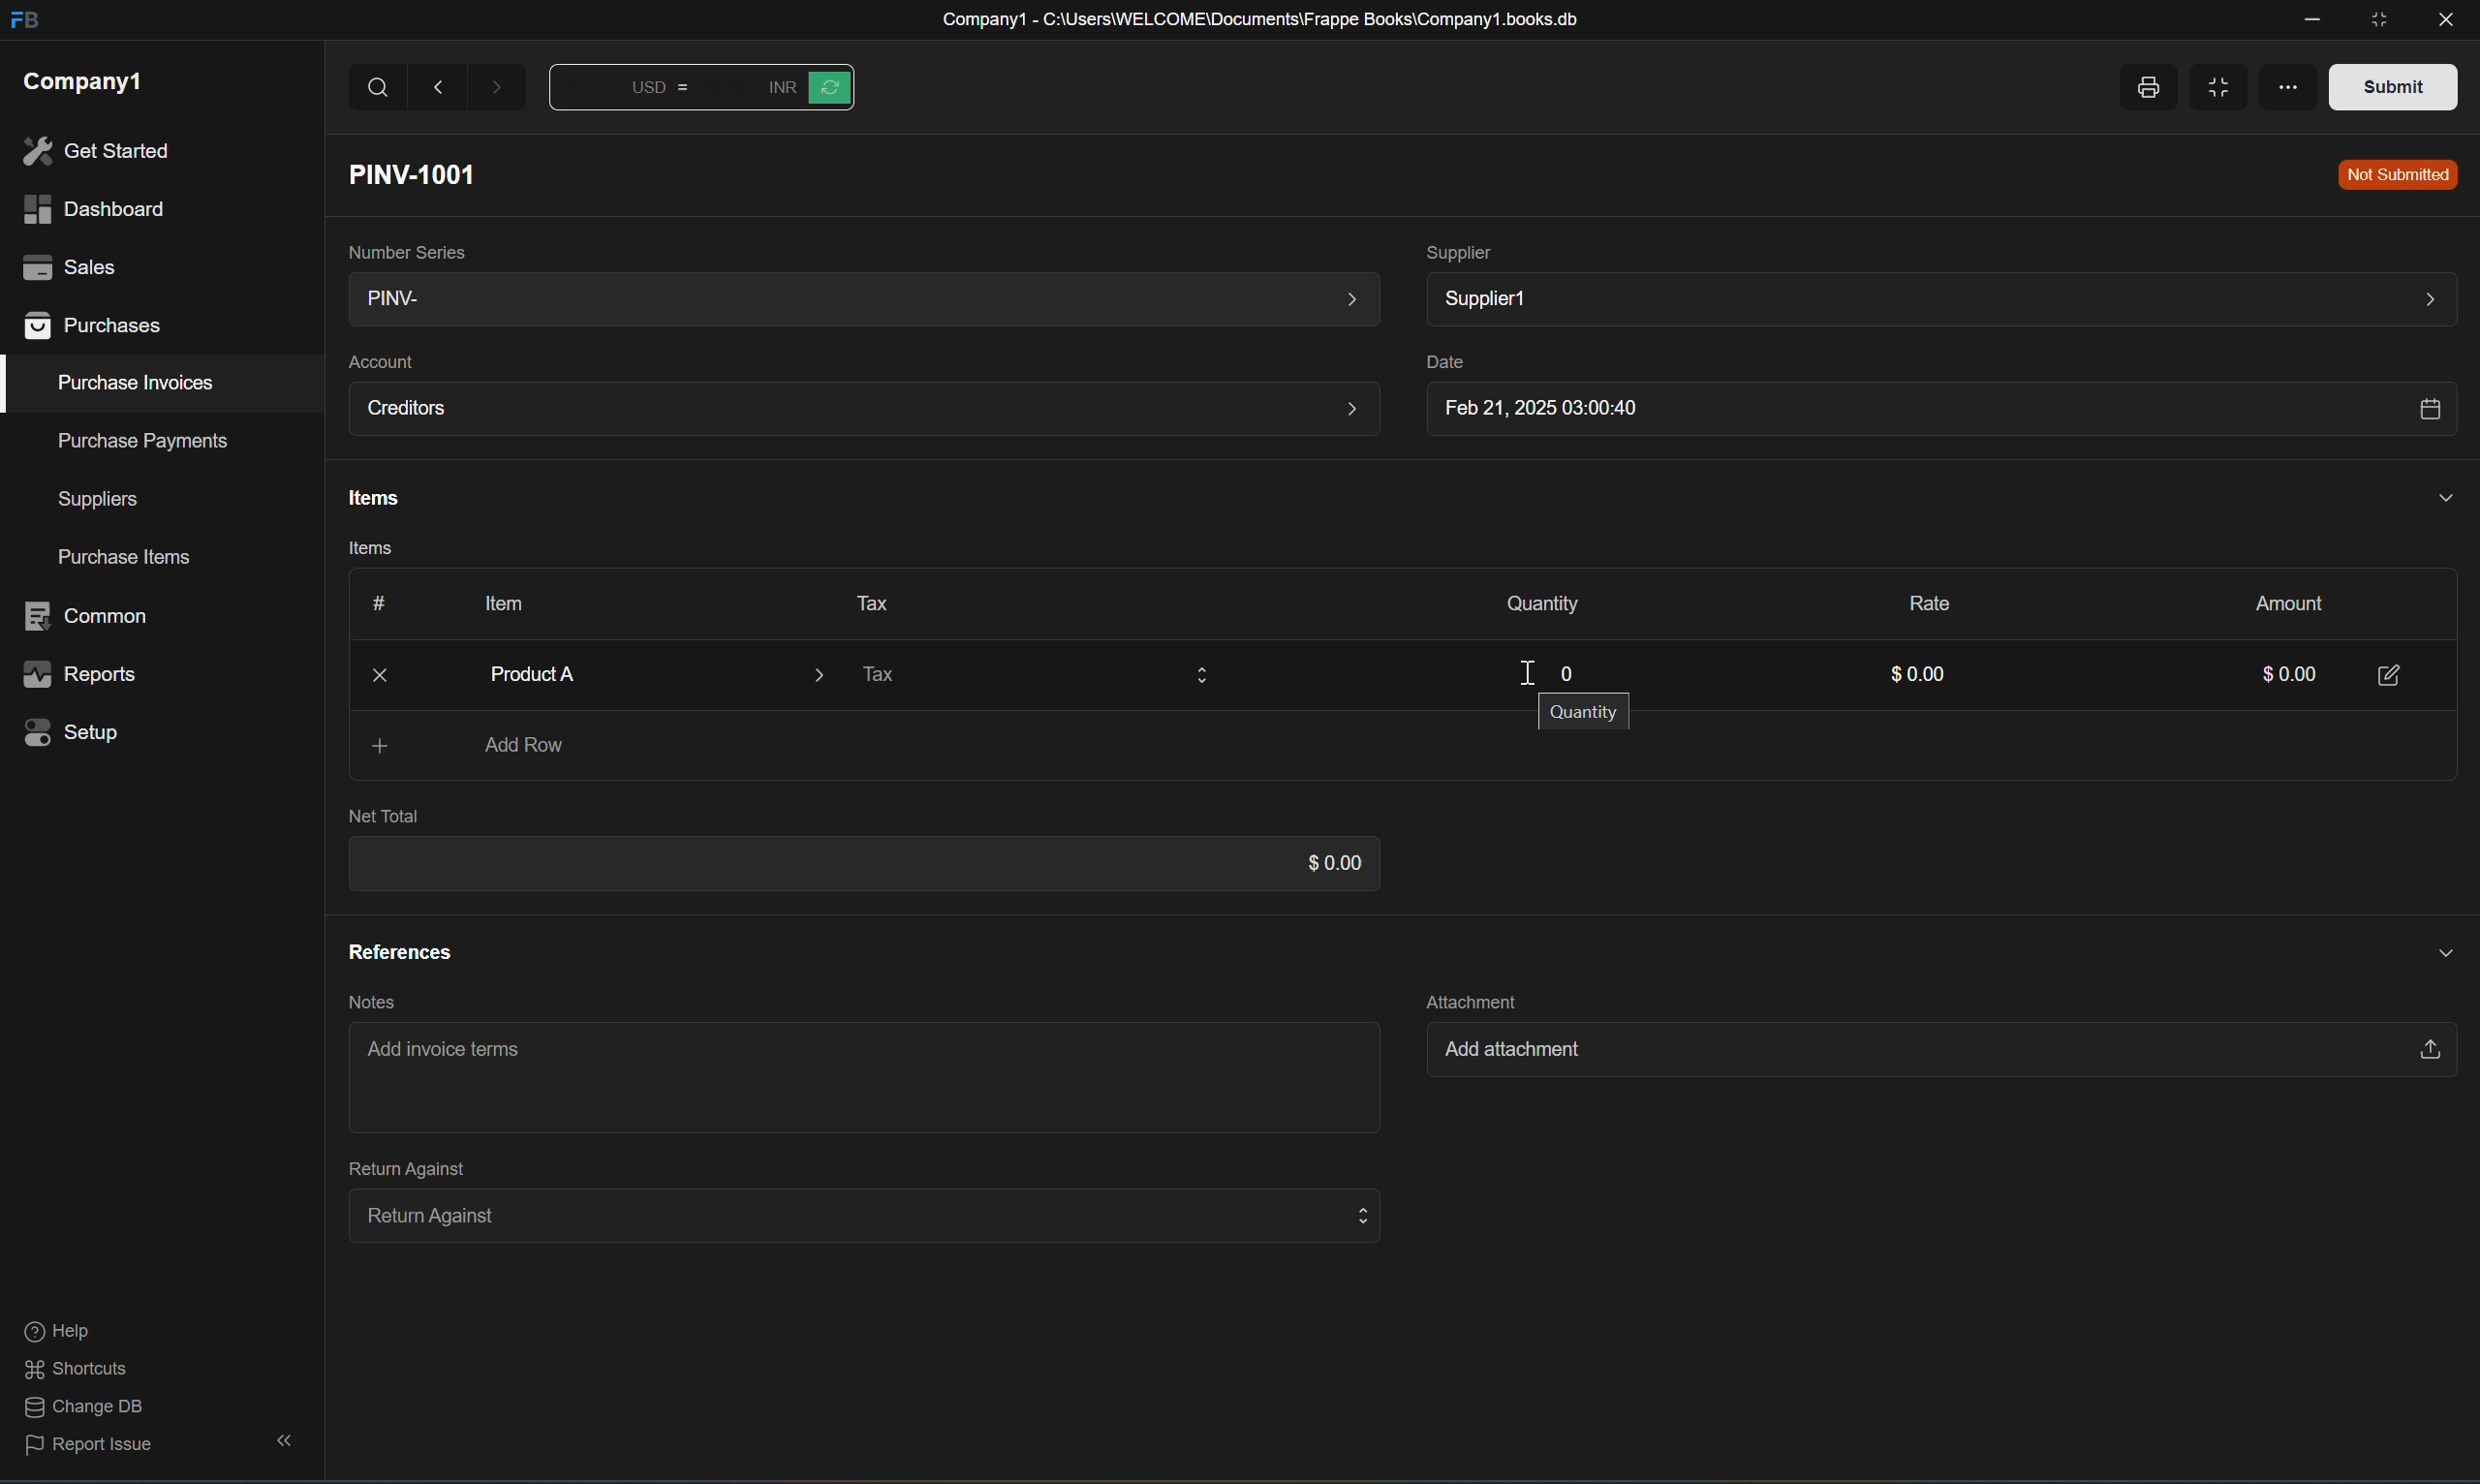 This screenshot has height=1484, width=2480. What do you see at coordinates (806, 87) in the screenshot?
I see `Button` at bounding box center [806, 87].